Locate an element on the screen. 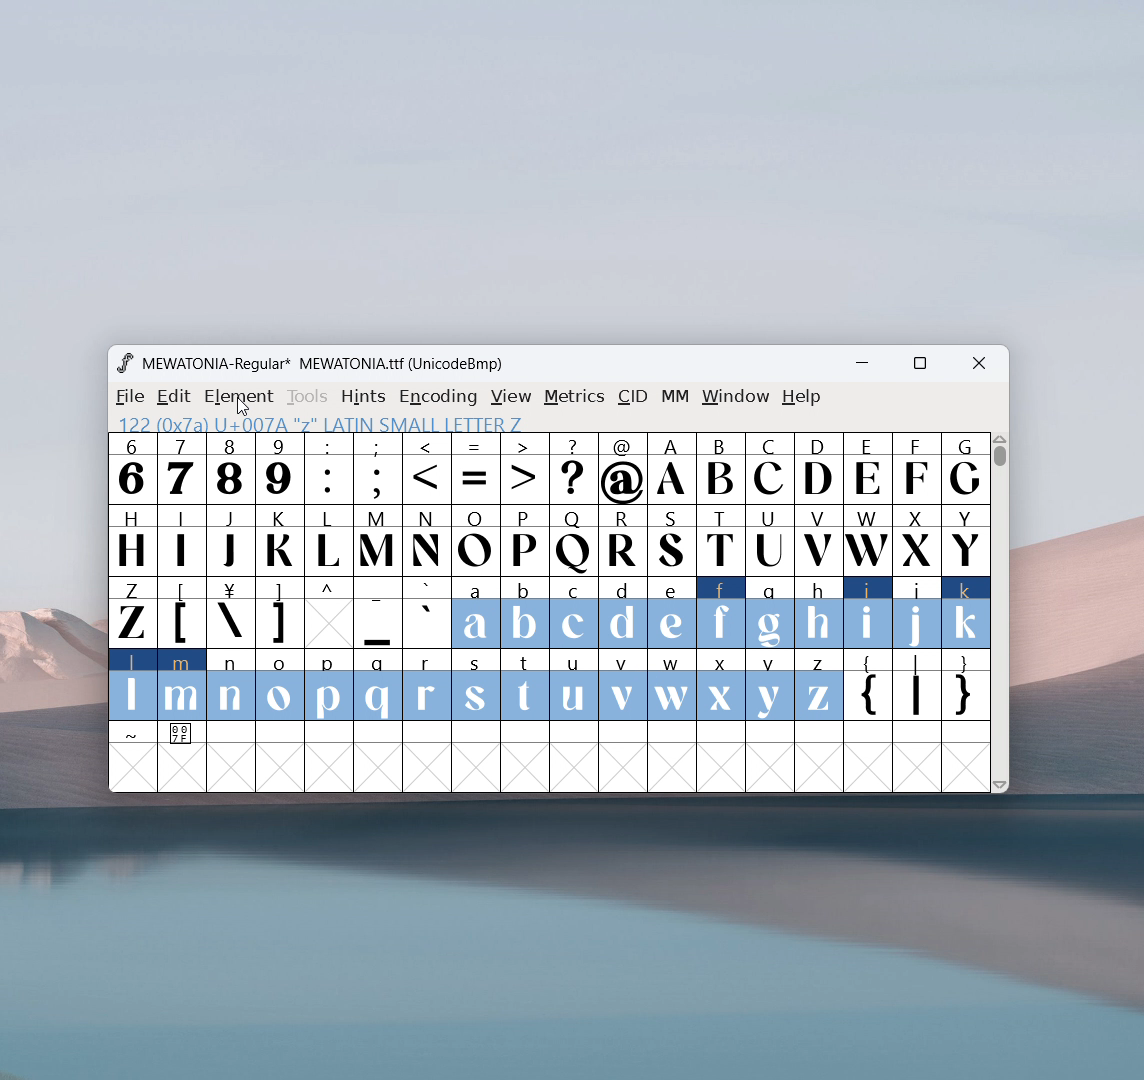 Image resolution: width=1144 pixels, height=1080 pixels. v is located at coordinates (622, 684).